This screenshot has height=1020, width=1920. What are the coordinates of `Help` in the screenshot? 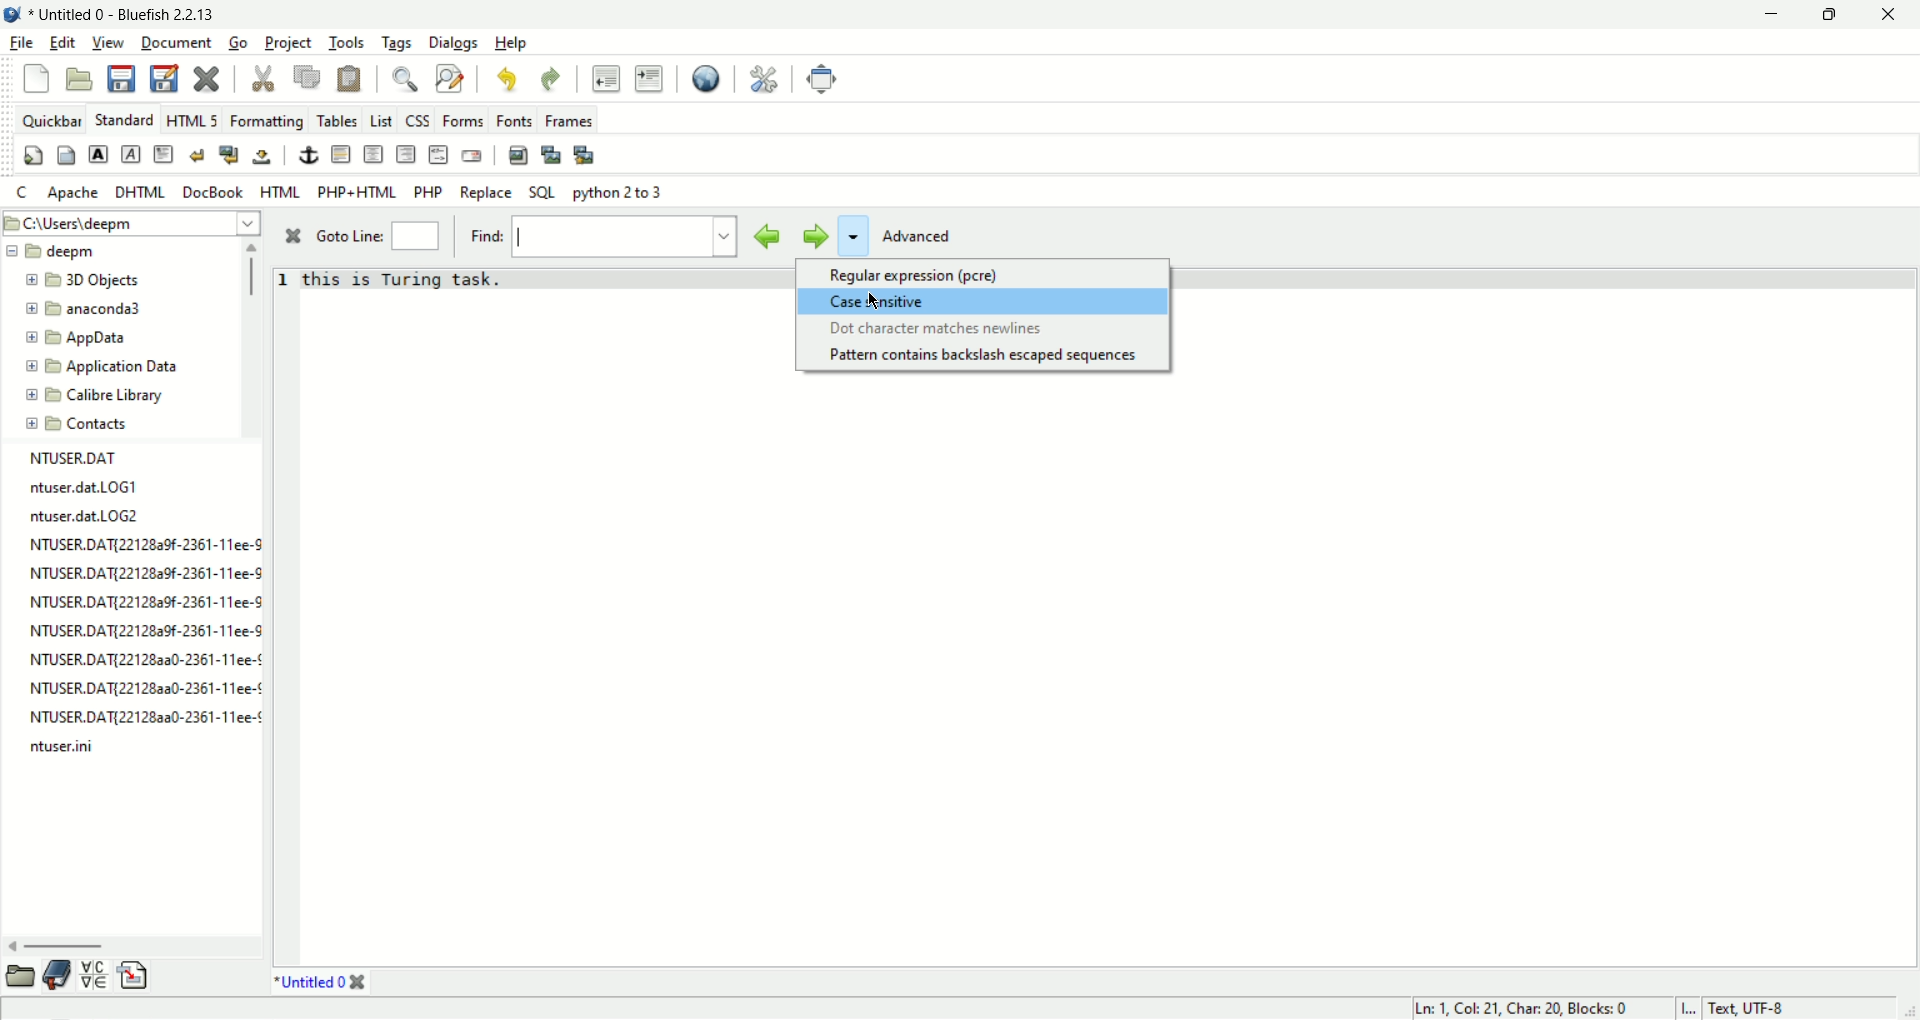 It's located at (510, 43).